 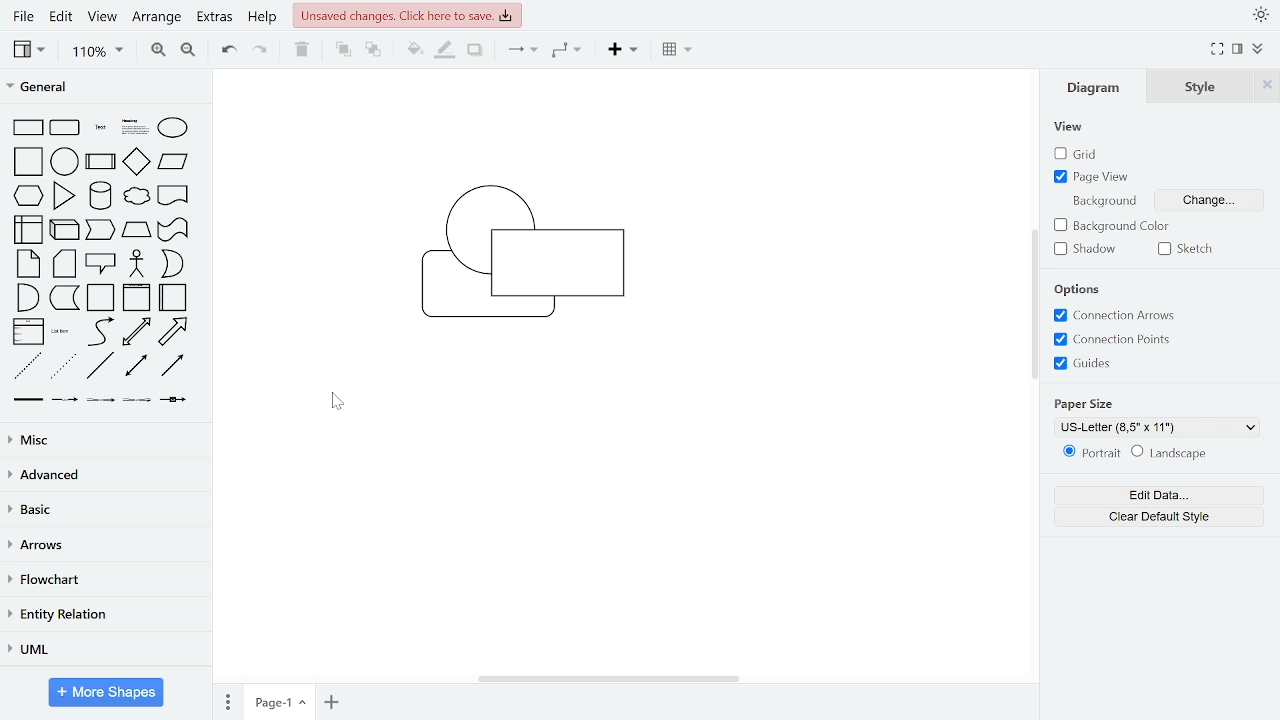 I want to click on entity relation, so click(x=105, y=613).